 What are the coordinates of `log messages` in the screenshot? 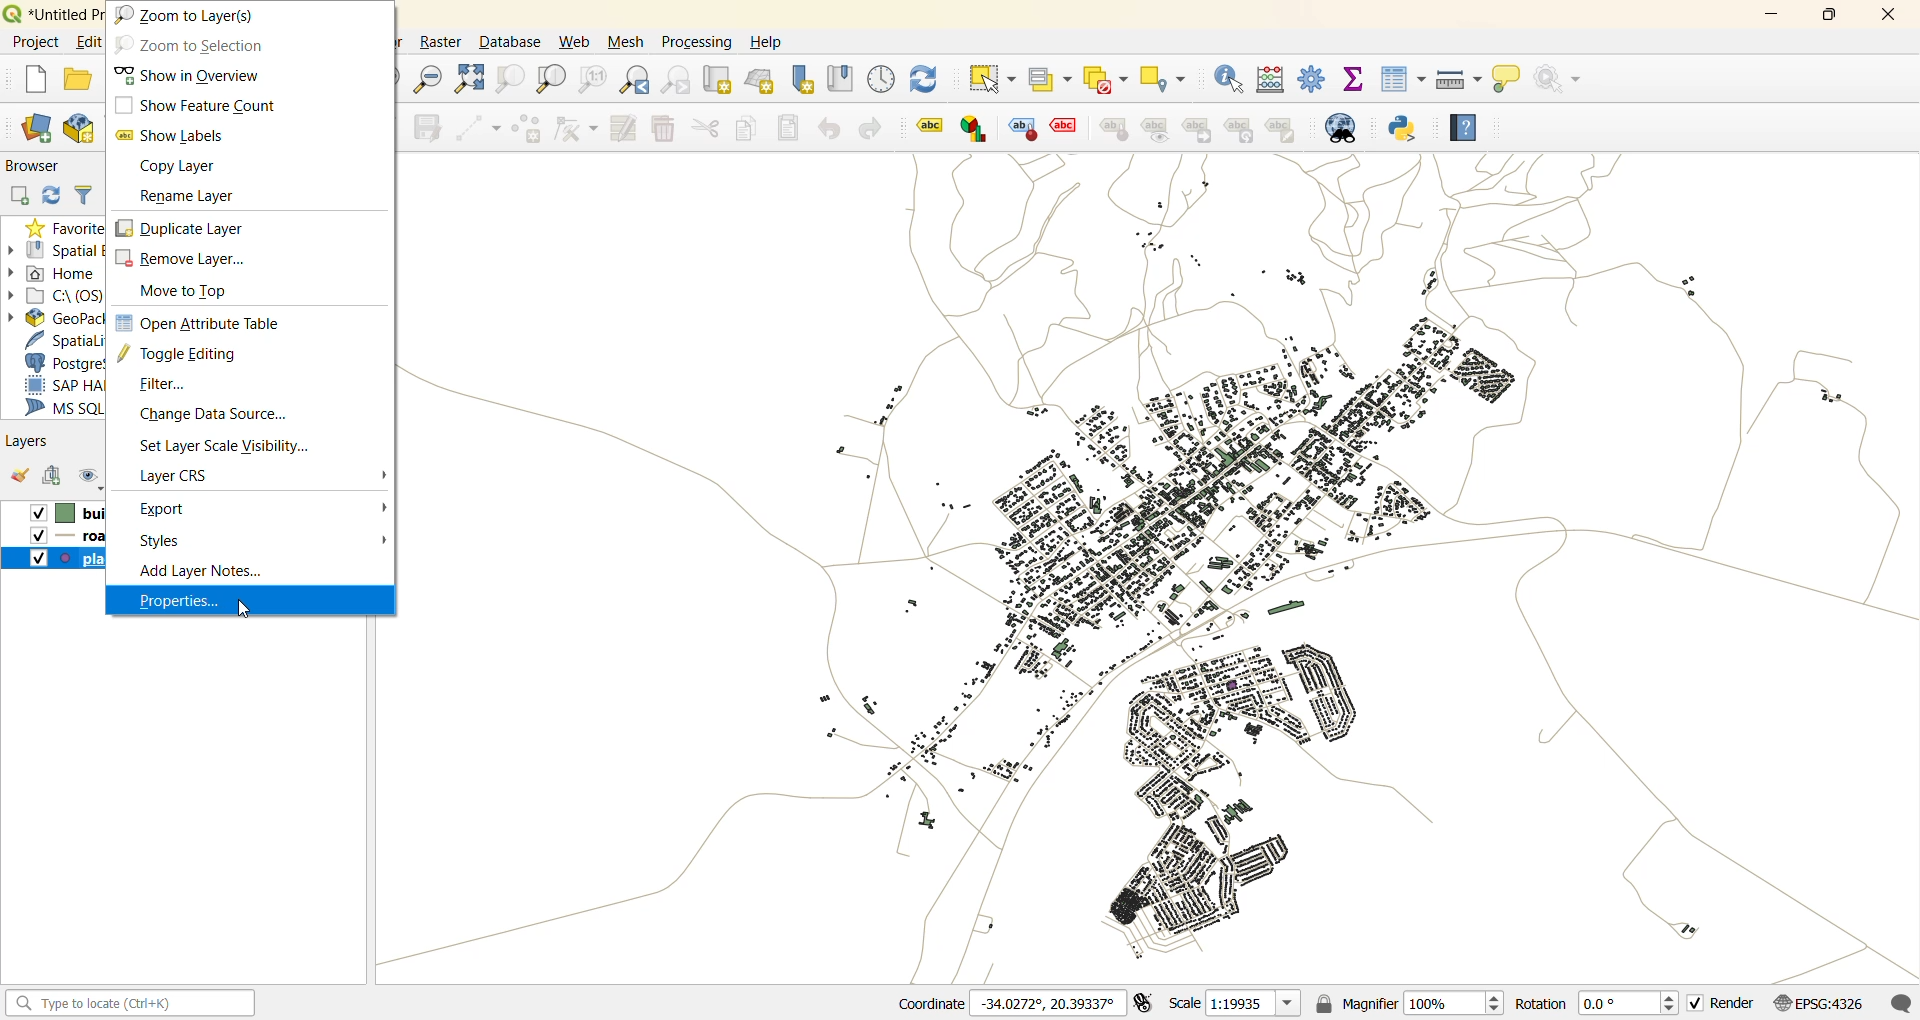 It's located at (1900, 1000).